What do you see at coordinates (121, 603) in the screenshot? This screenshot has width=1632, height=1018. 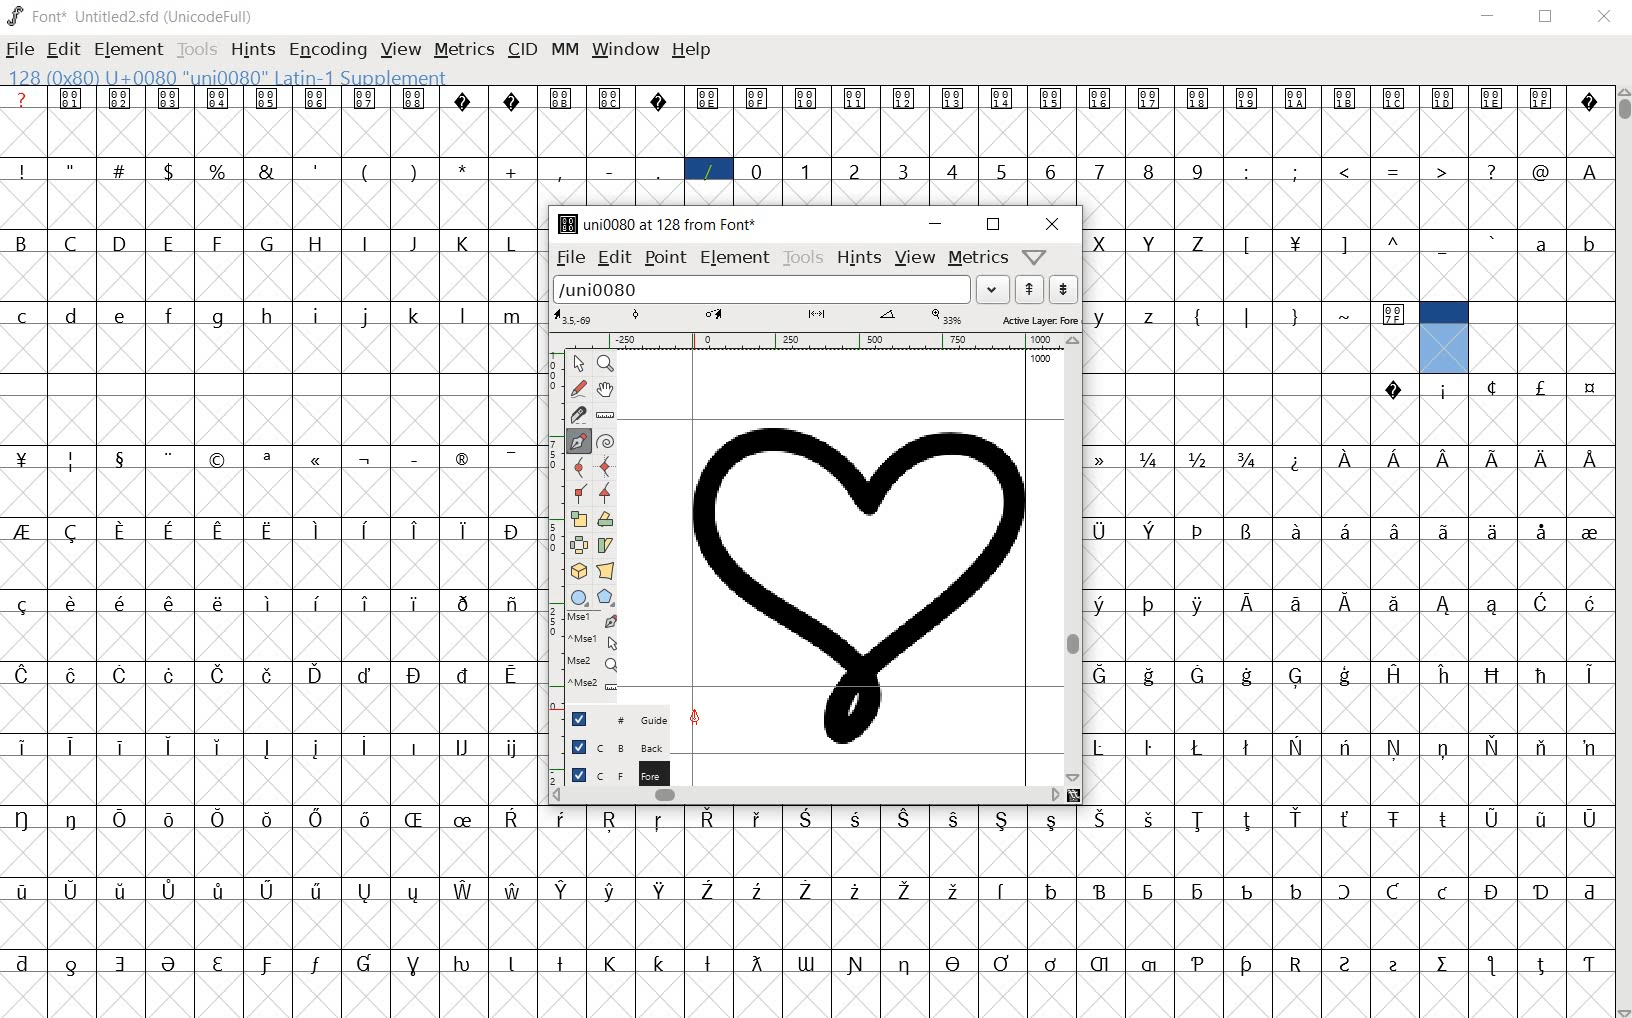 I see `glyph` at bounding box center [121, 603].